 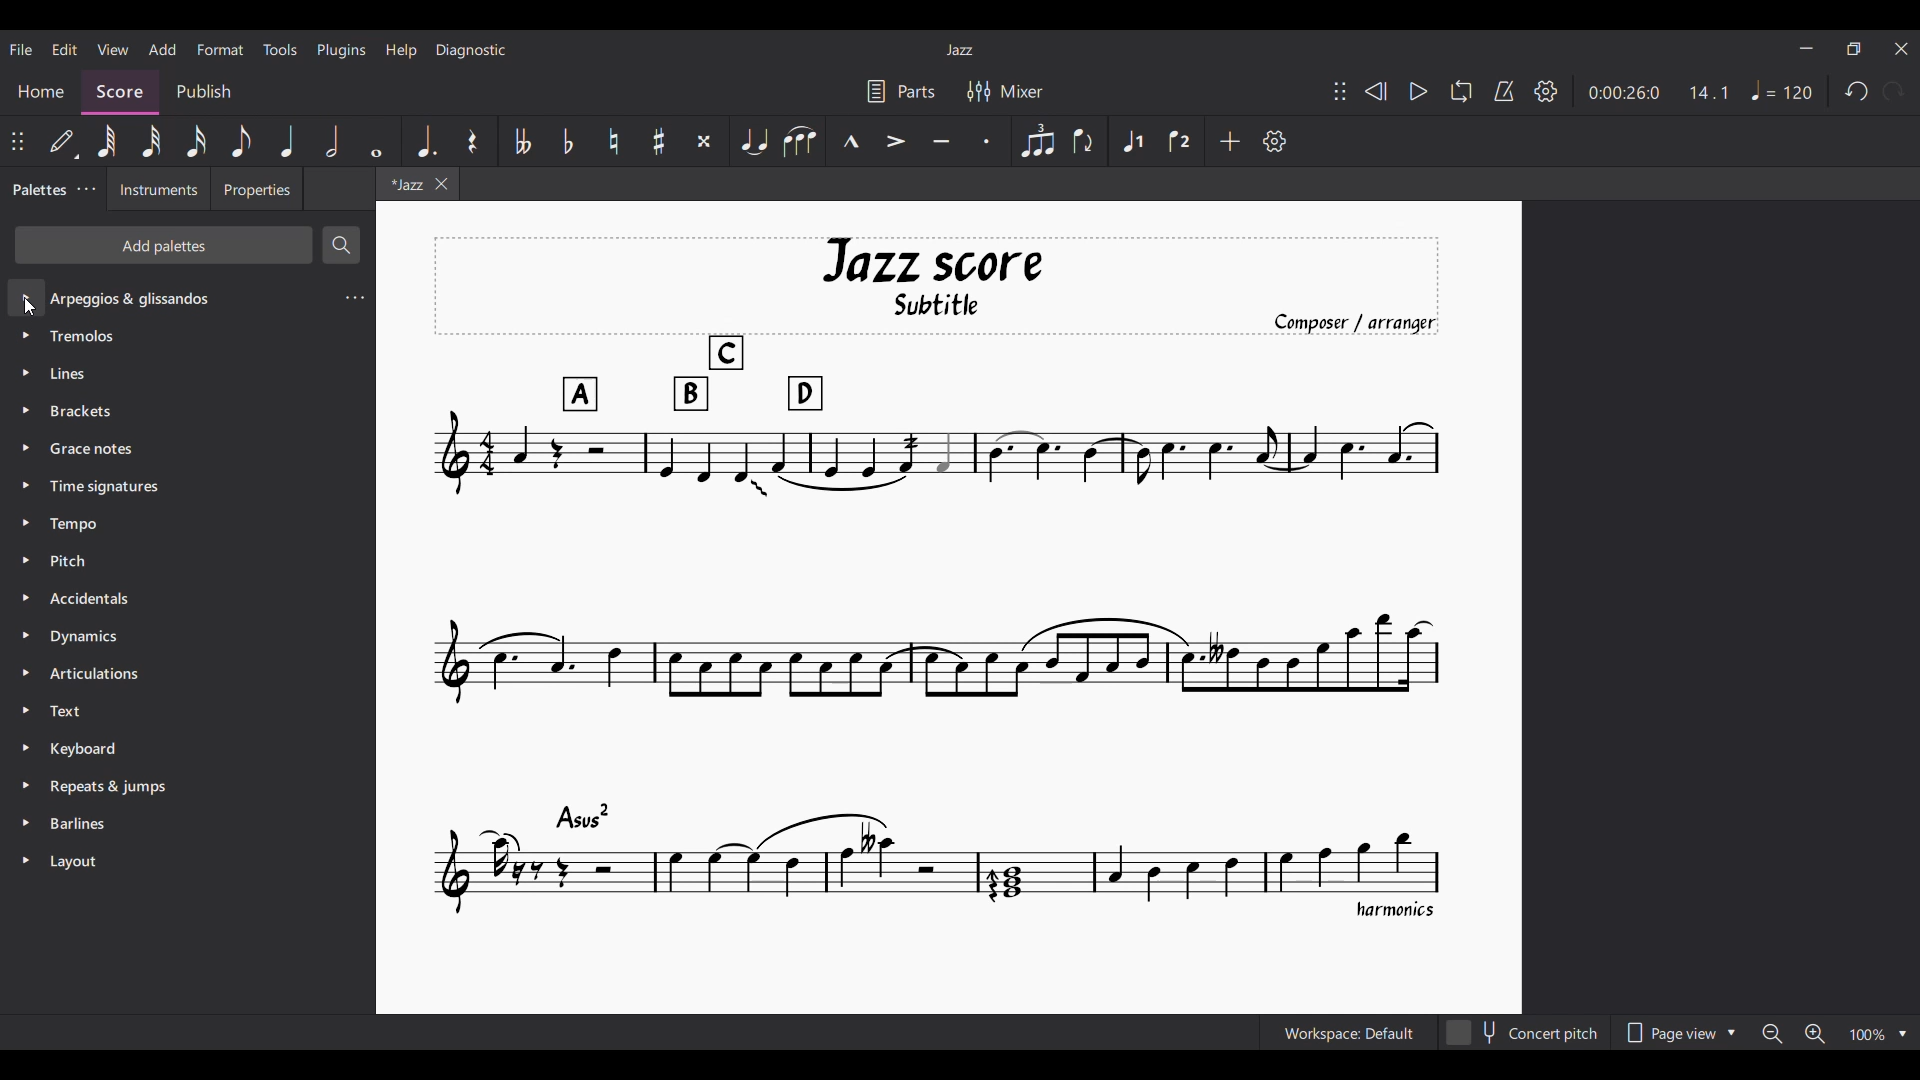 What do you see at coordinates (1854, 49) in the screenshot?
I see `Show in smaller tab` at bounding box center [1854, 49].